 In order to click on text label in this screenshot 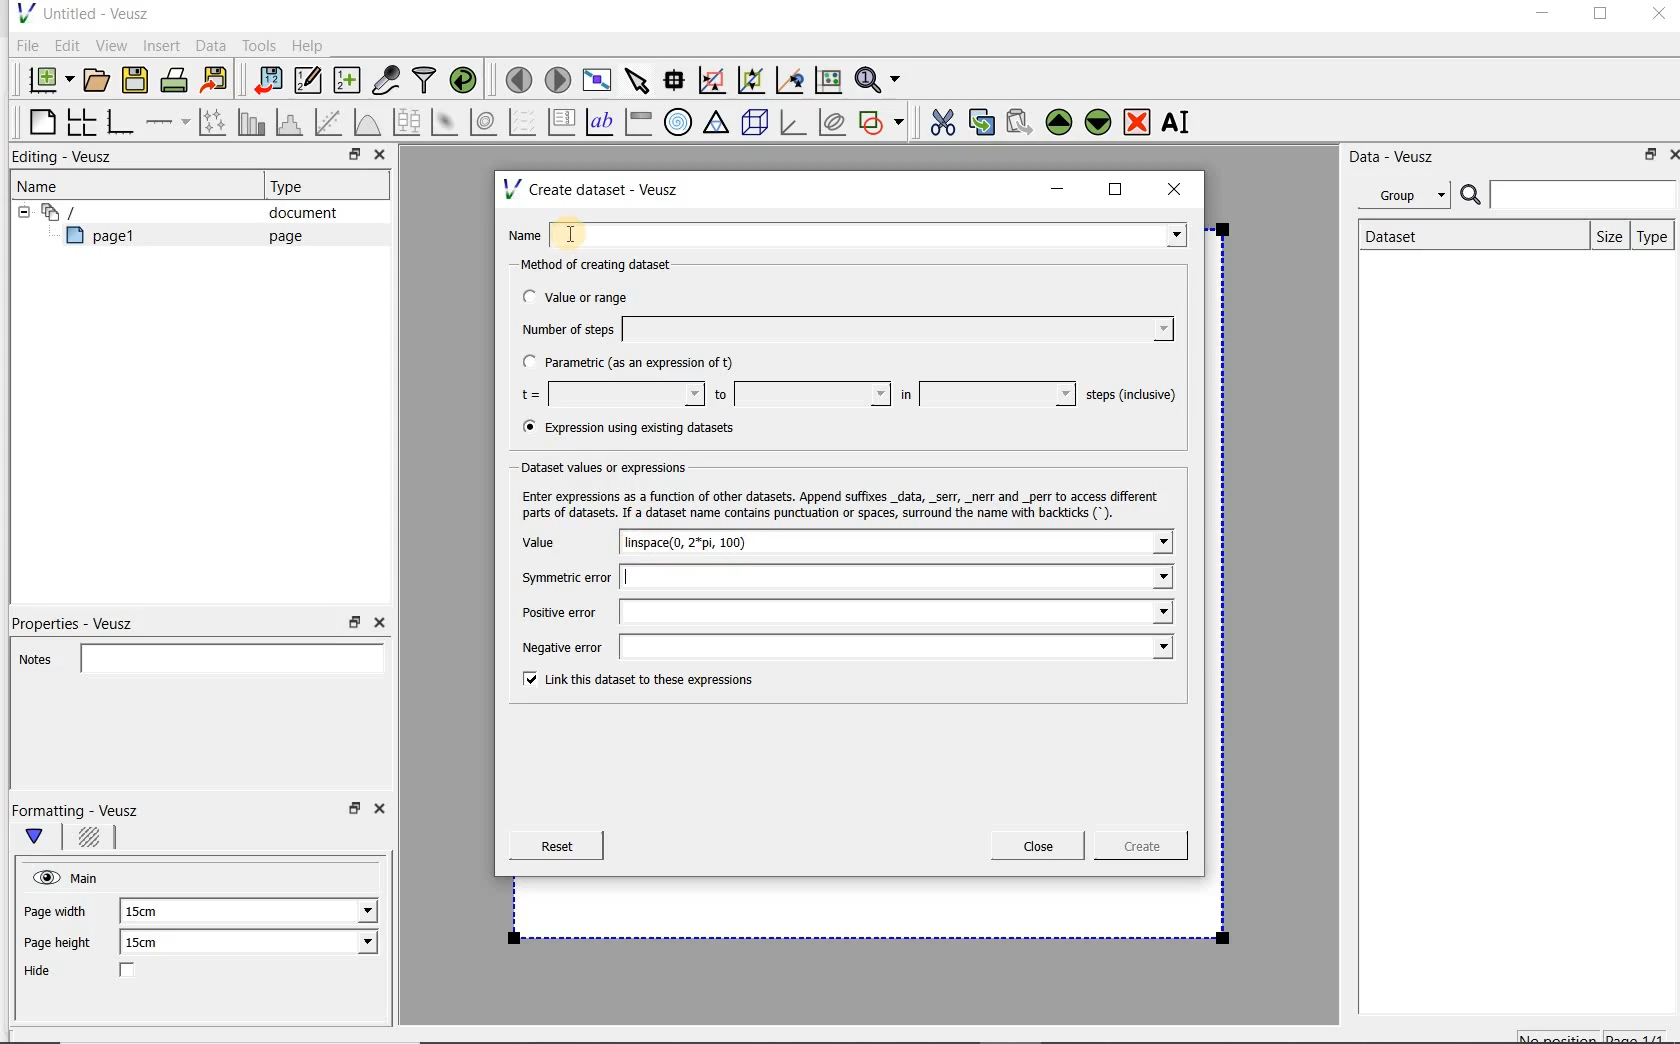, I will do `click(602, 121)`.